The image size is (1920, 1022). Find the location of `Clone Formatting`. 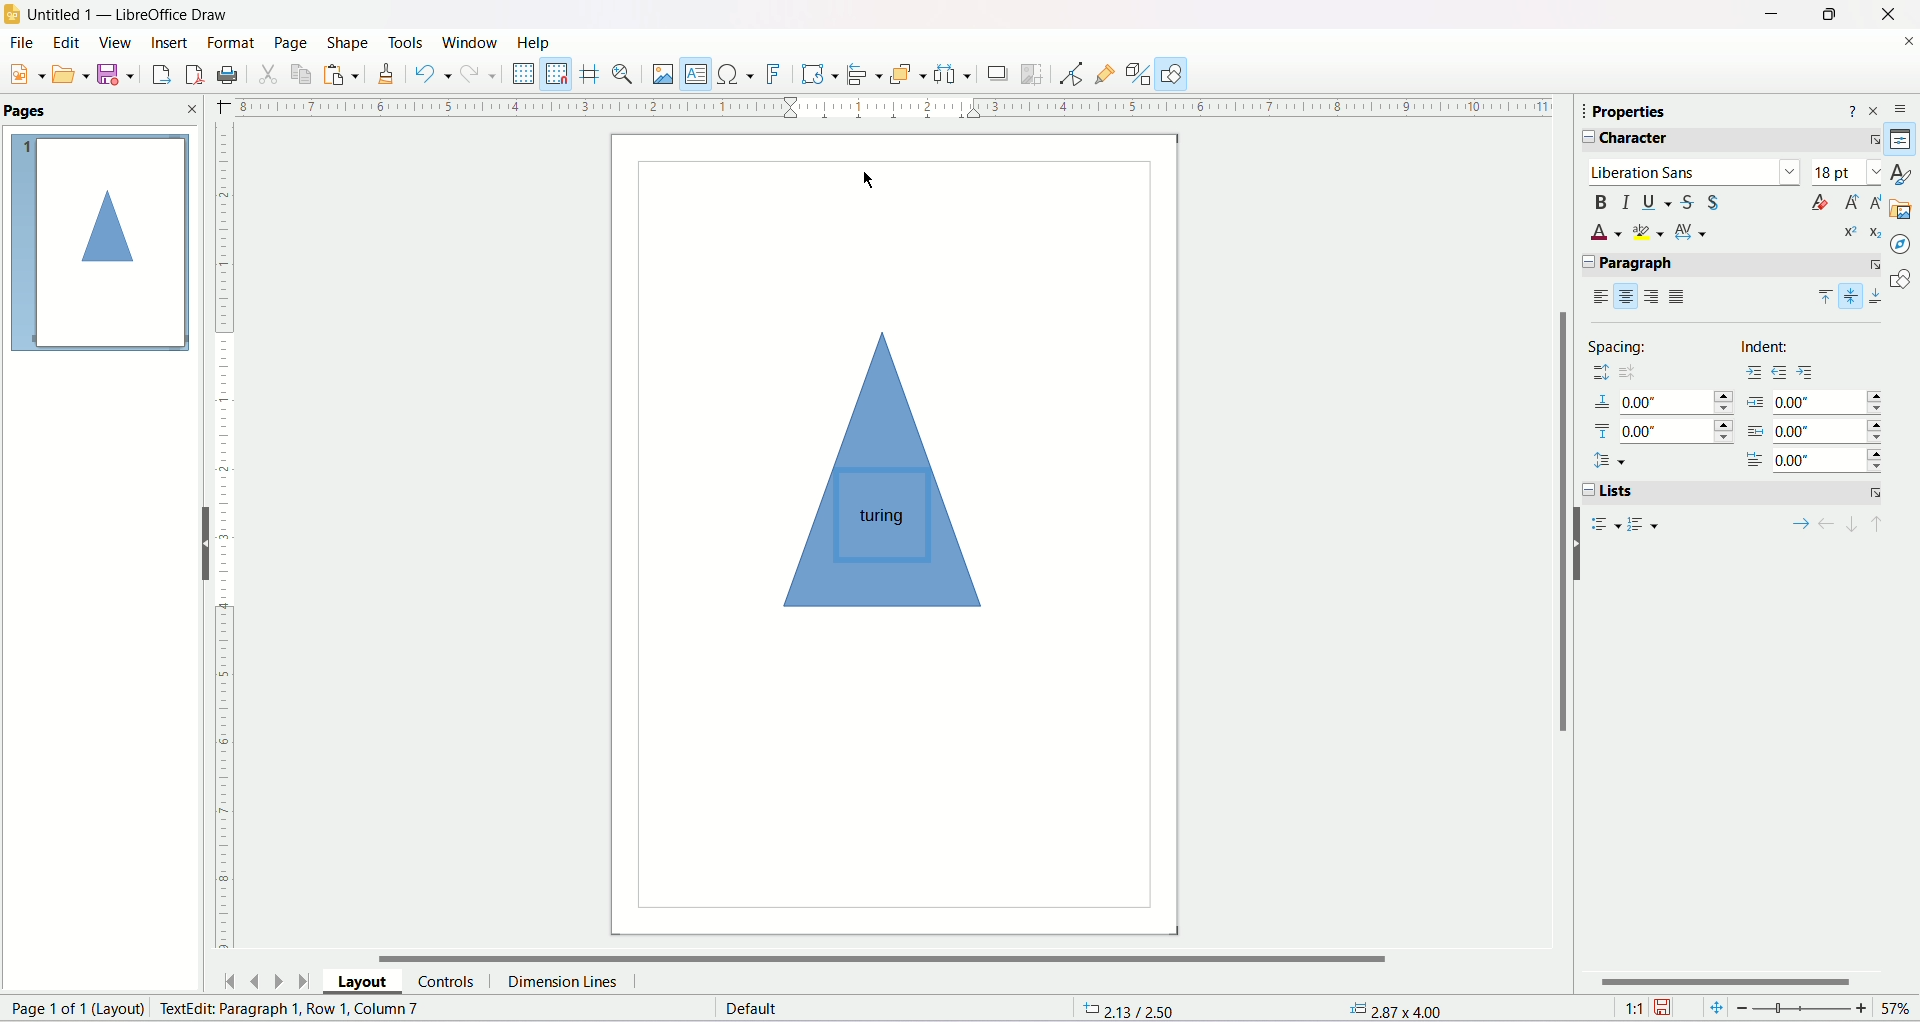

Clone Formatting is located at coordinates (388, 73).